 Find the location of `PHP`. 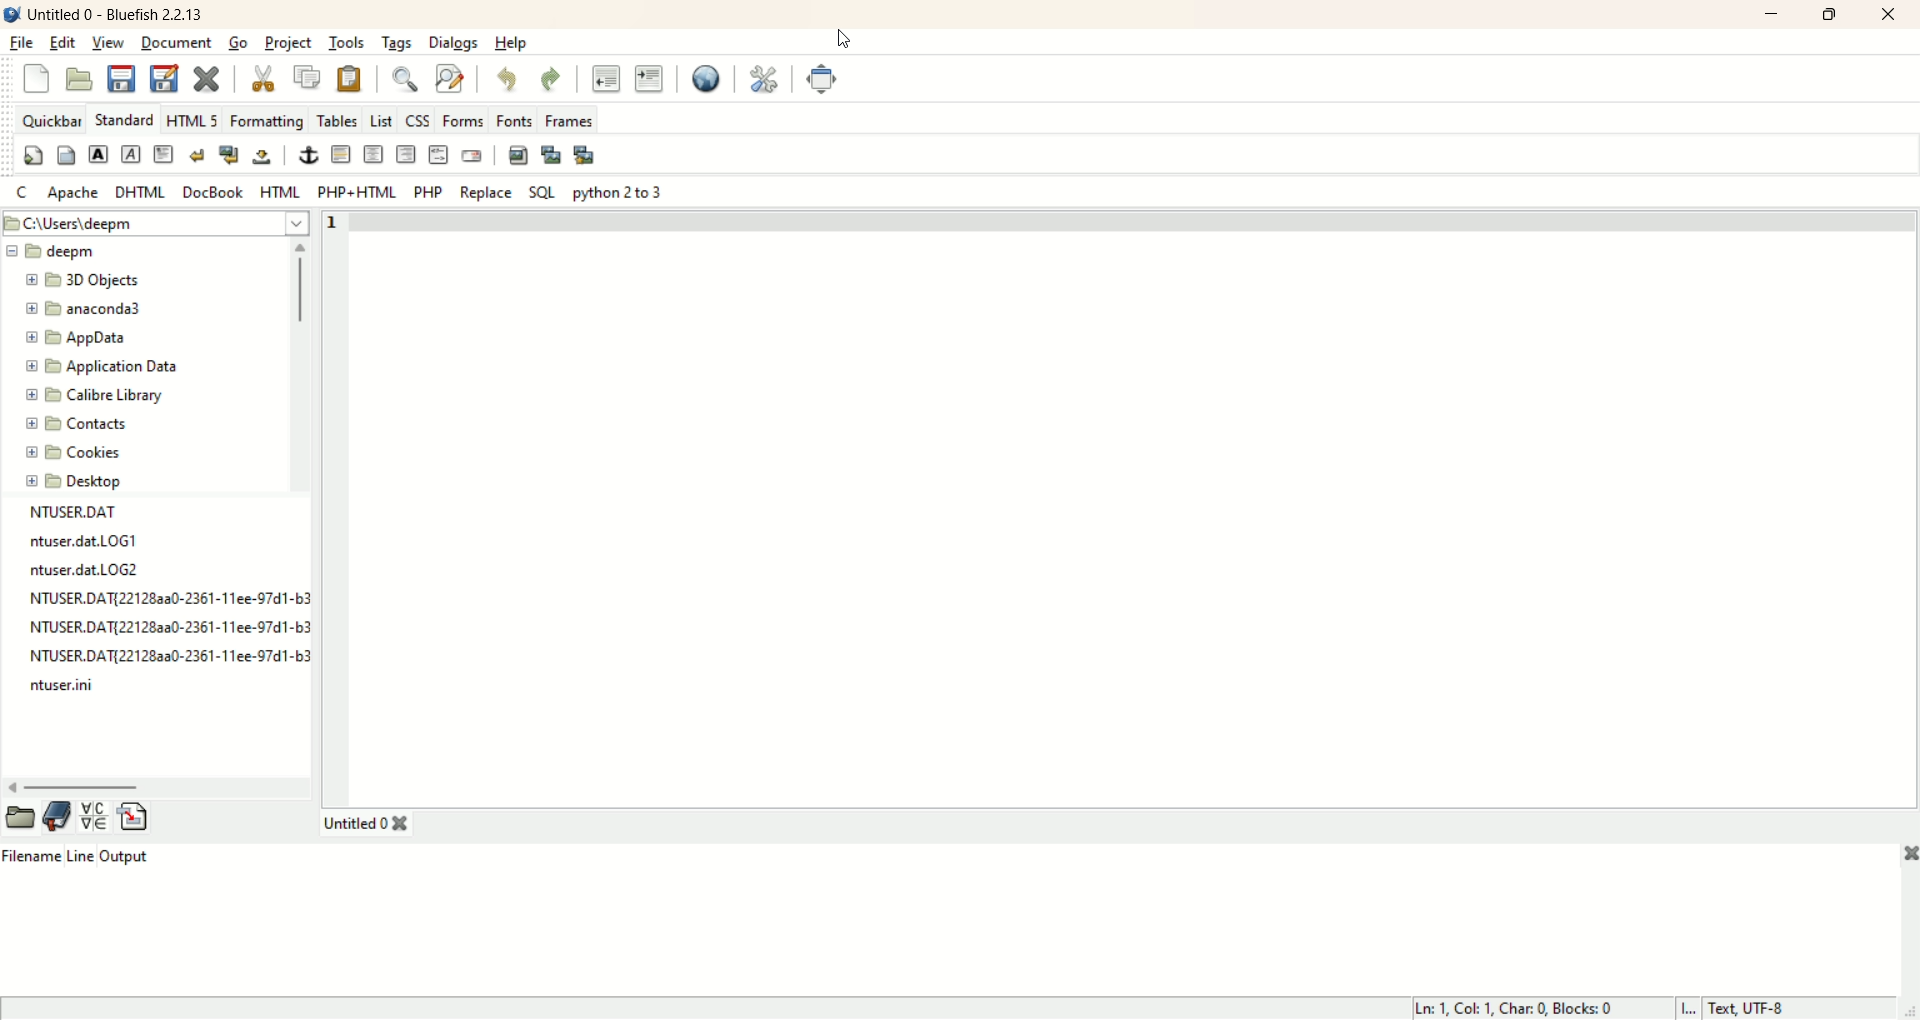

PHP is located at coordinates (430, 193).